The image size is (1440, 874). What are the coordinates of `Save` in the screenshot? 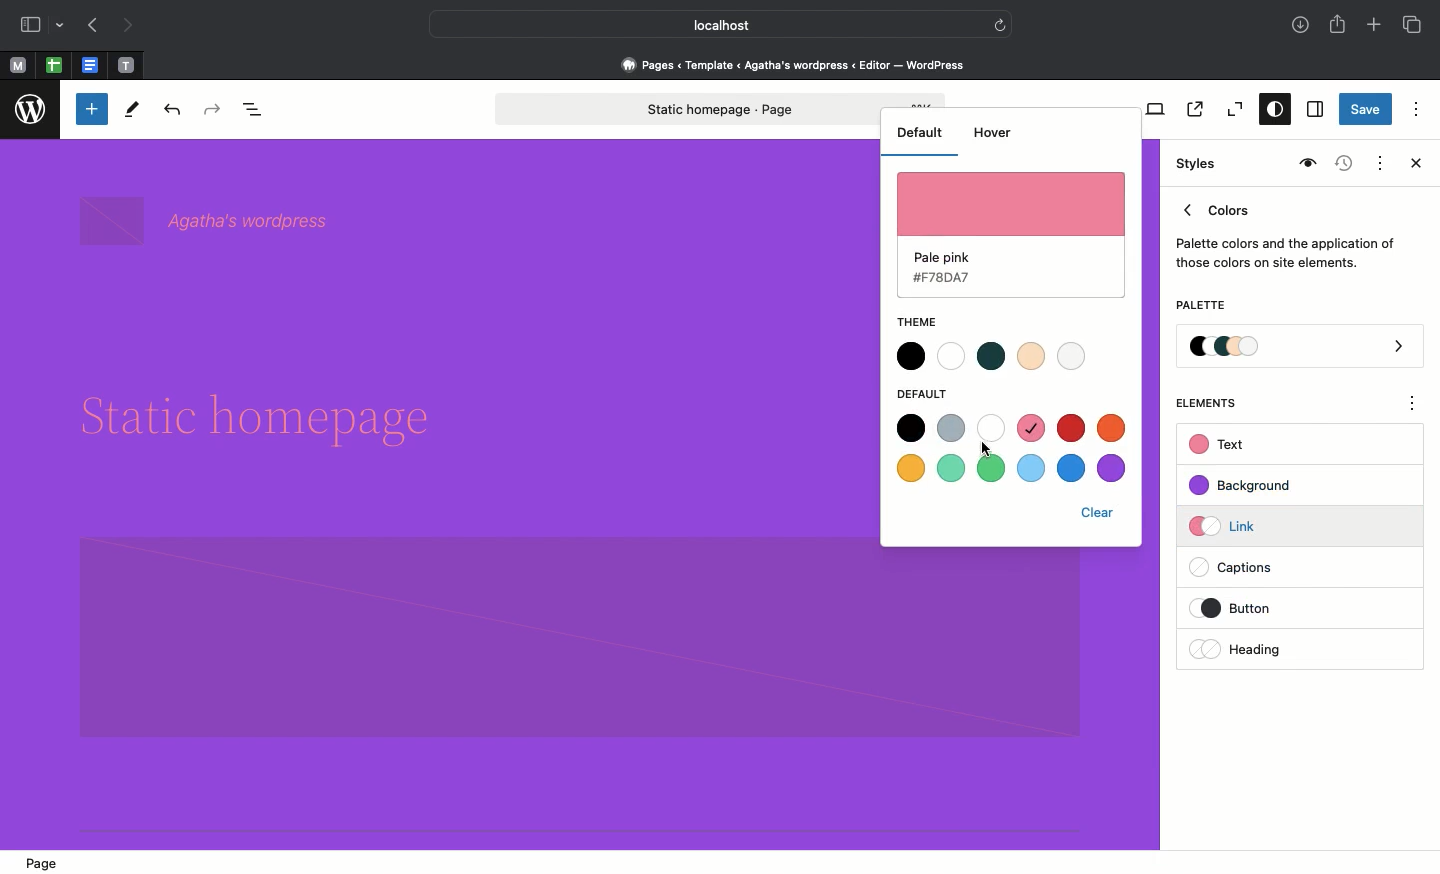 It's located at (1366, 111).